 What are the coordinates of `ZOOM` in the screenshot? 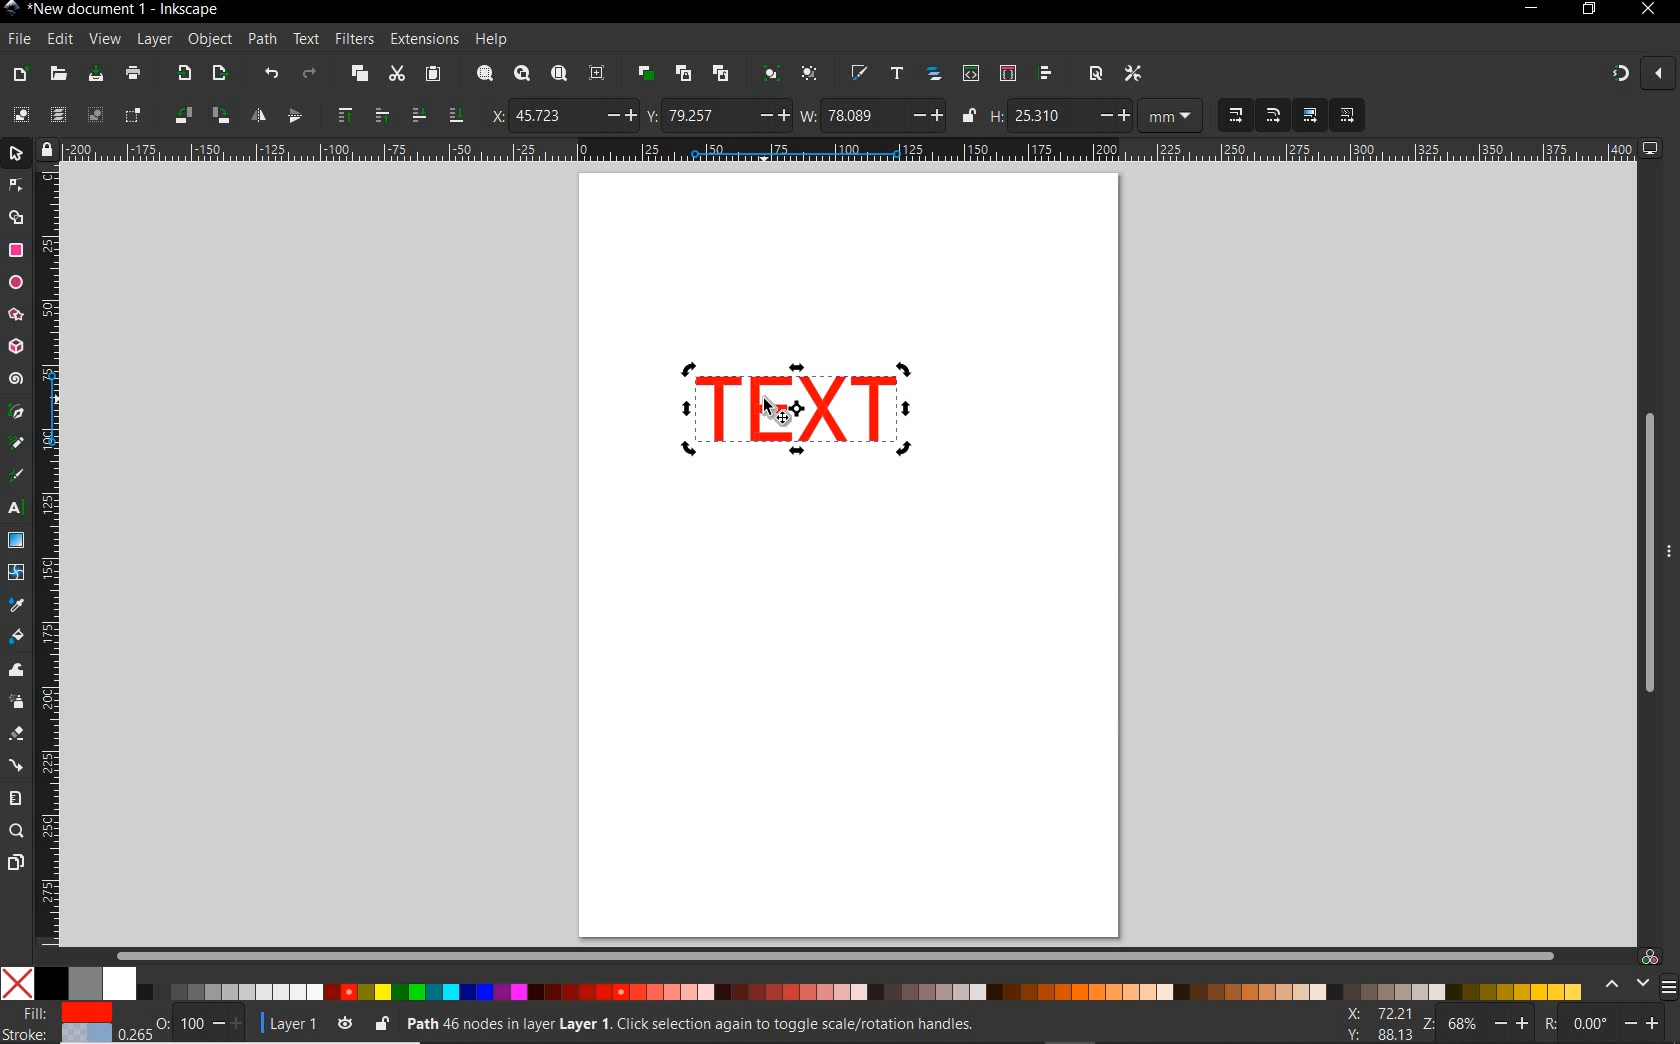 It's located at (1477, 1022).